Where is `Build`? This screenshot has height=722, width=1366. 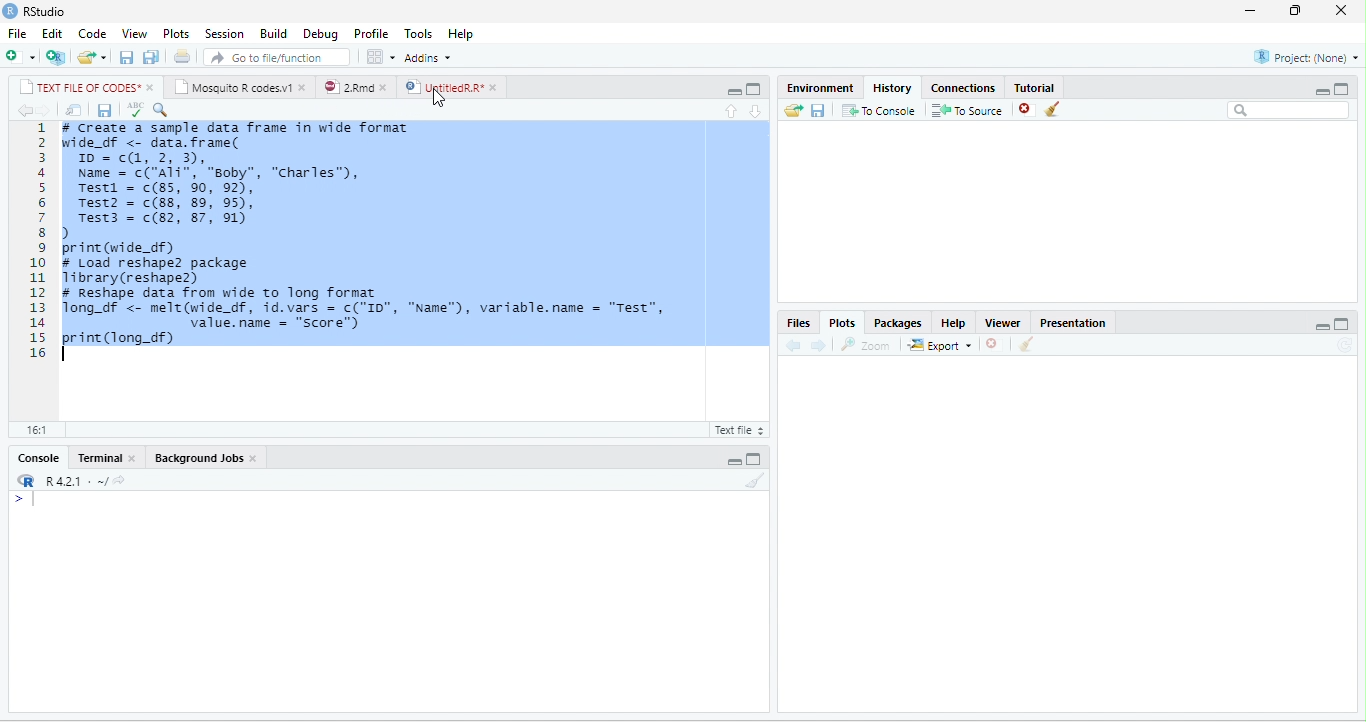 Build is located at coordinates (273, 34).